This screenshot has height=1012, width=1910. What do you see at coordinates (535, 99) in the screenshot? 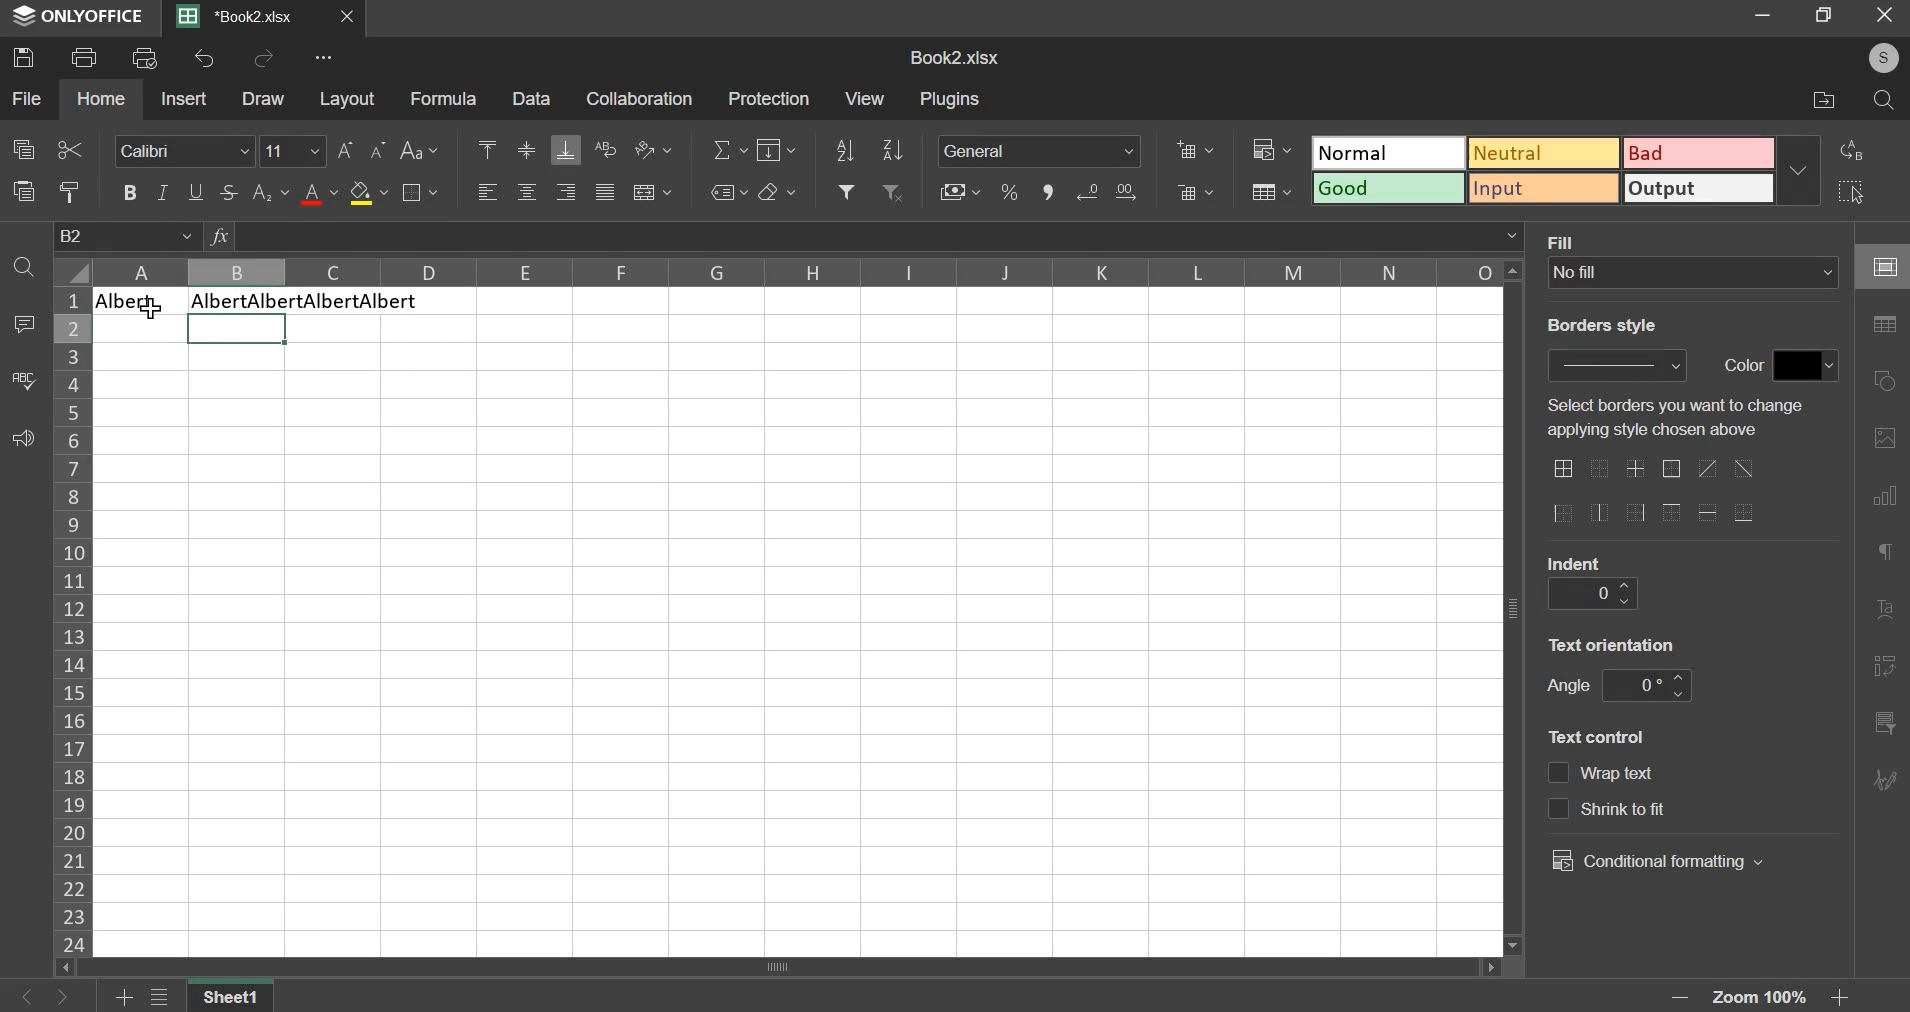
I see `data` at bounding box center [535, 99].